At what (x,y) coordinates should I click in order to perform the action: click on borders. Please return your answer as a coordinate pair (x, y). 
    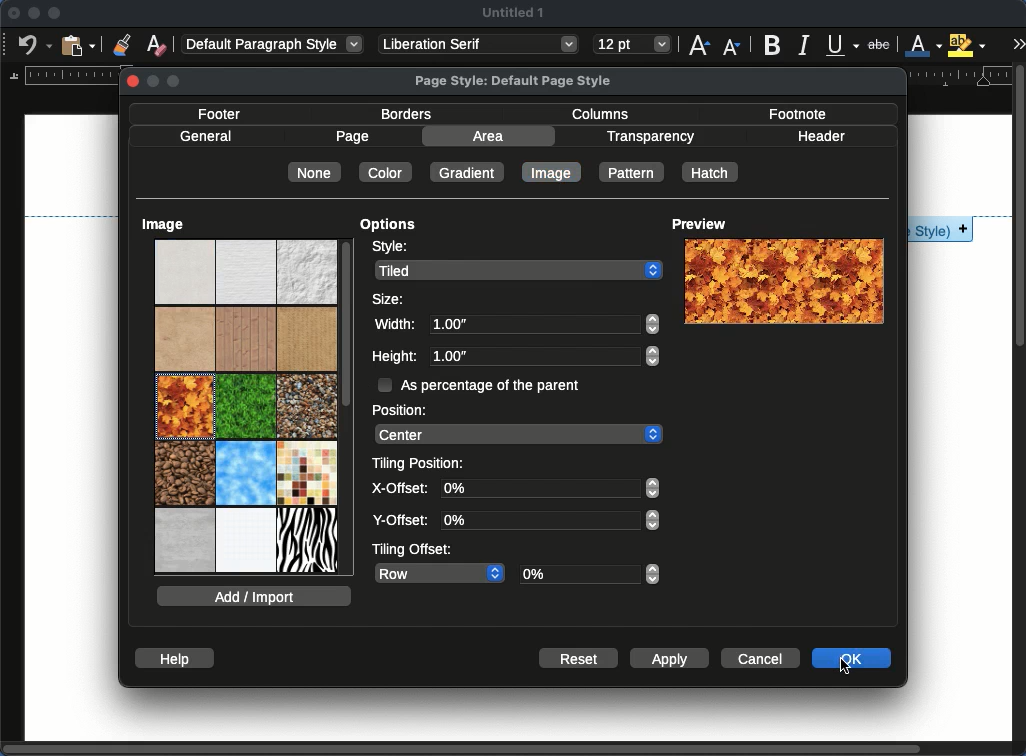
    Looking at the image, I should click on (407, 115).